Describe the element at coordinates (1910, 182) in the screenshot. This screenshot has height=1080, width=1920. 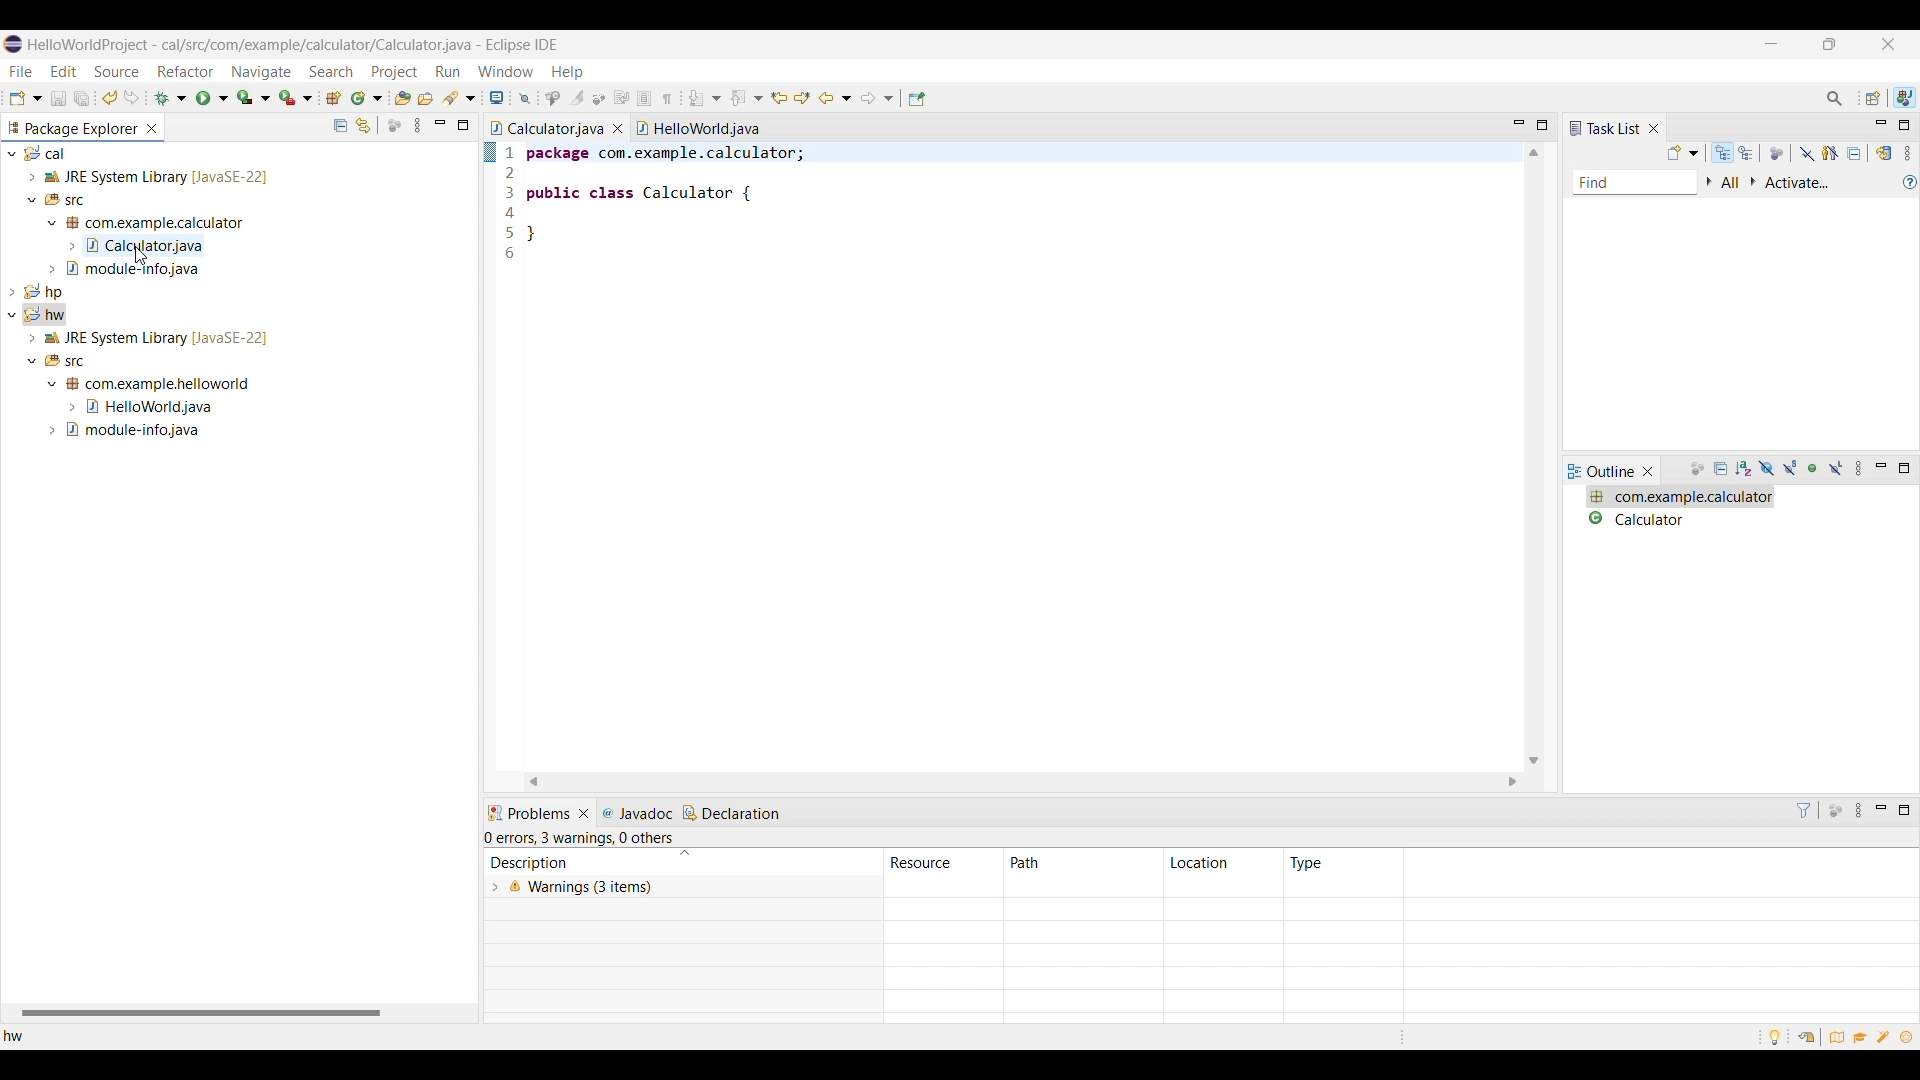
I see `Show tasks UI legend` at that location.